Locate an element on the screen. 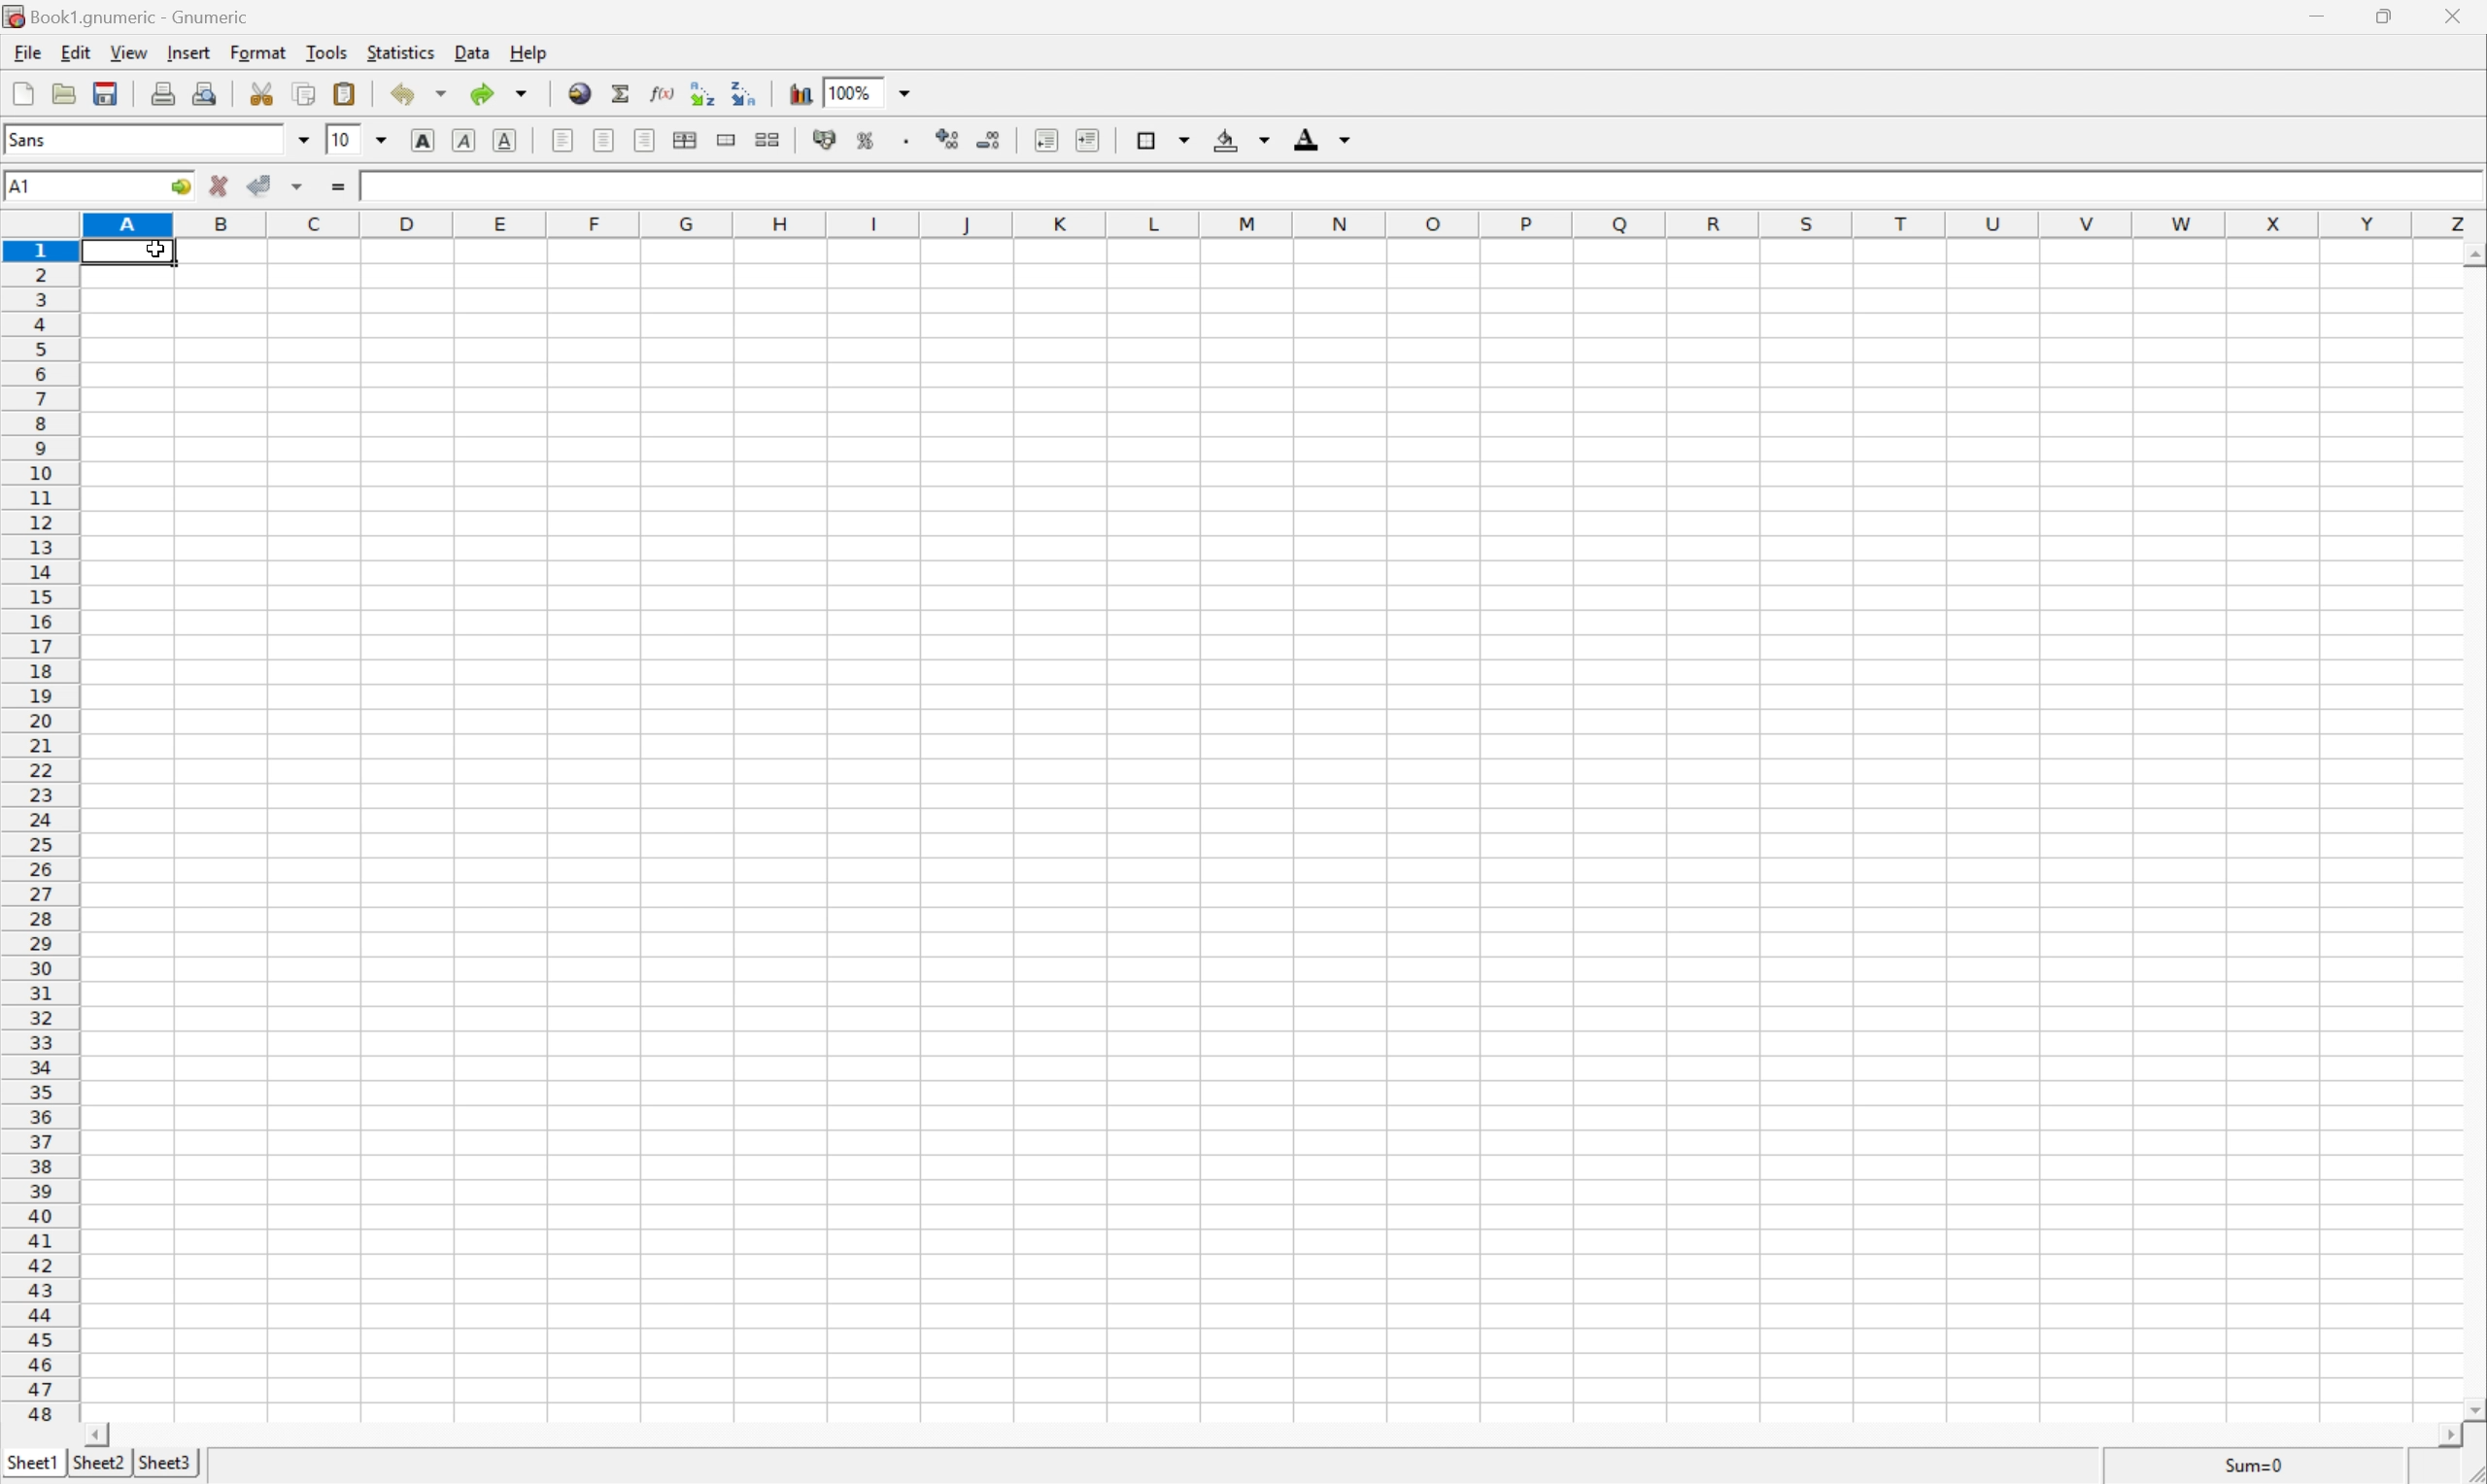 This screenshot has height=1484, width=2487. accept changes across selection is located at coordinates (297, 187).